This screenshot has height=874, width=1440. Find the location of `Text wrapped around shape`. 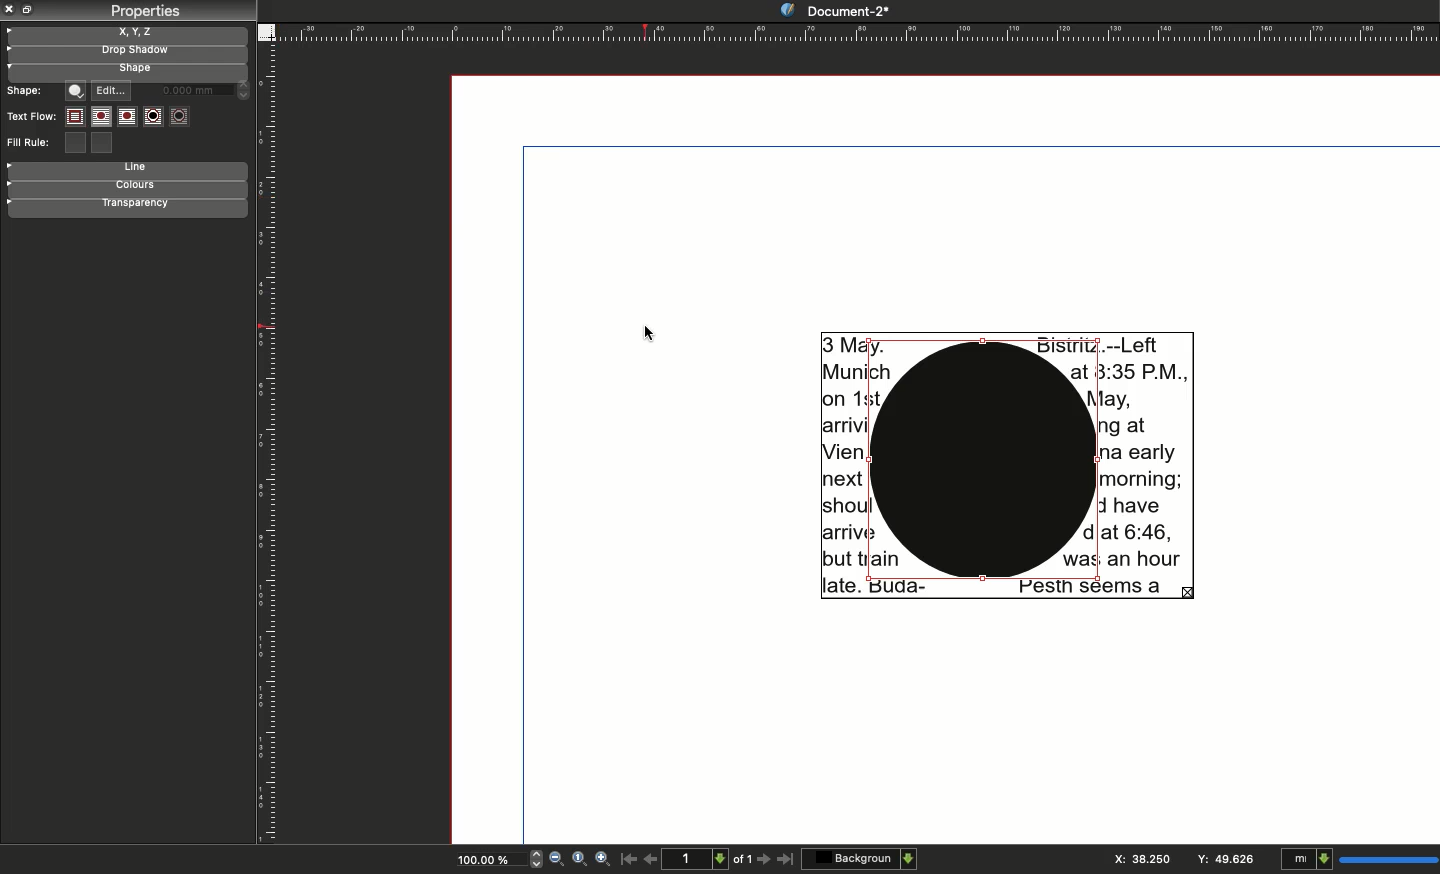

Text wrapped around shape is located at coordinates (1008, 463).